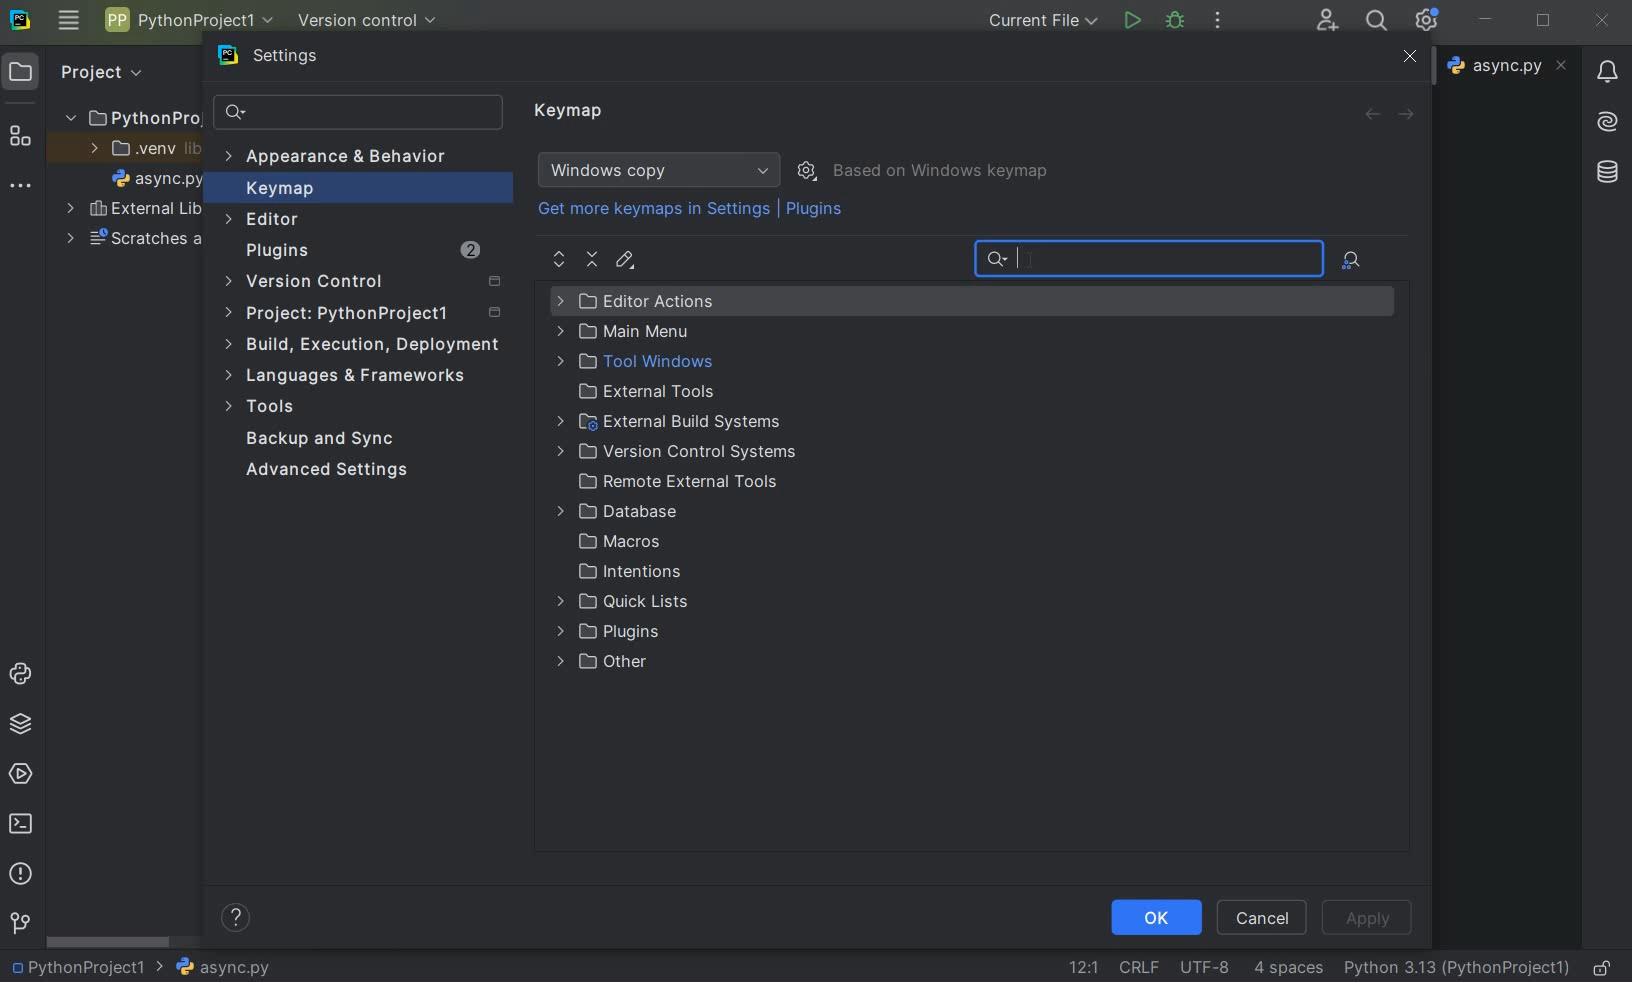 This screenshot has width=1632, height=982. Describe the element at coordinates (1510, 65) in the screenshot. I see `file name` at that location.